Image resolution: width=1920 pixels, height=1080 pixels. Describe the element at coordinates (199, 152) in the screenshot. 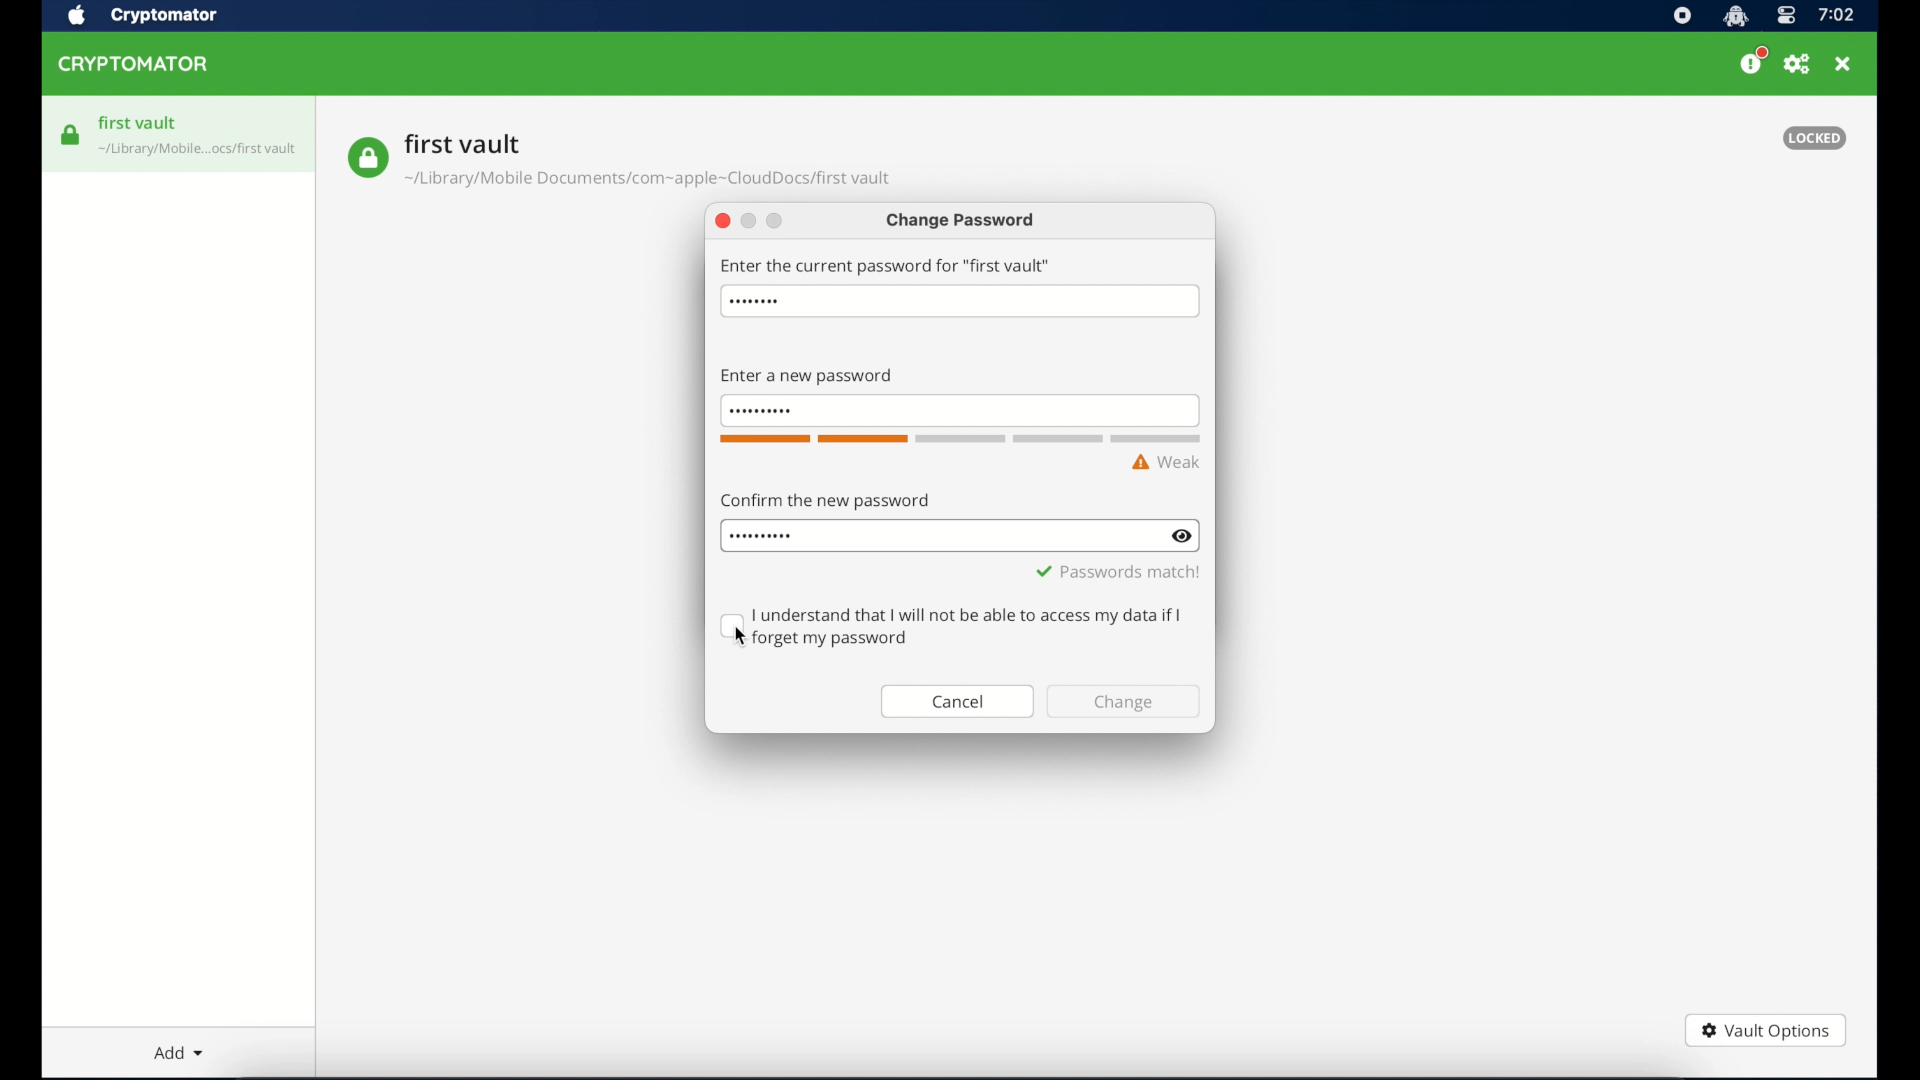

I see `vault icon` at that location.